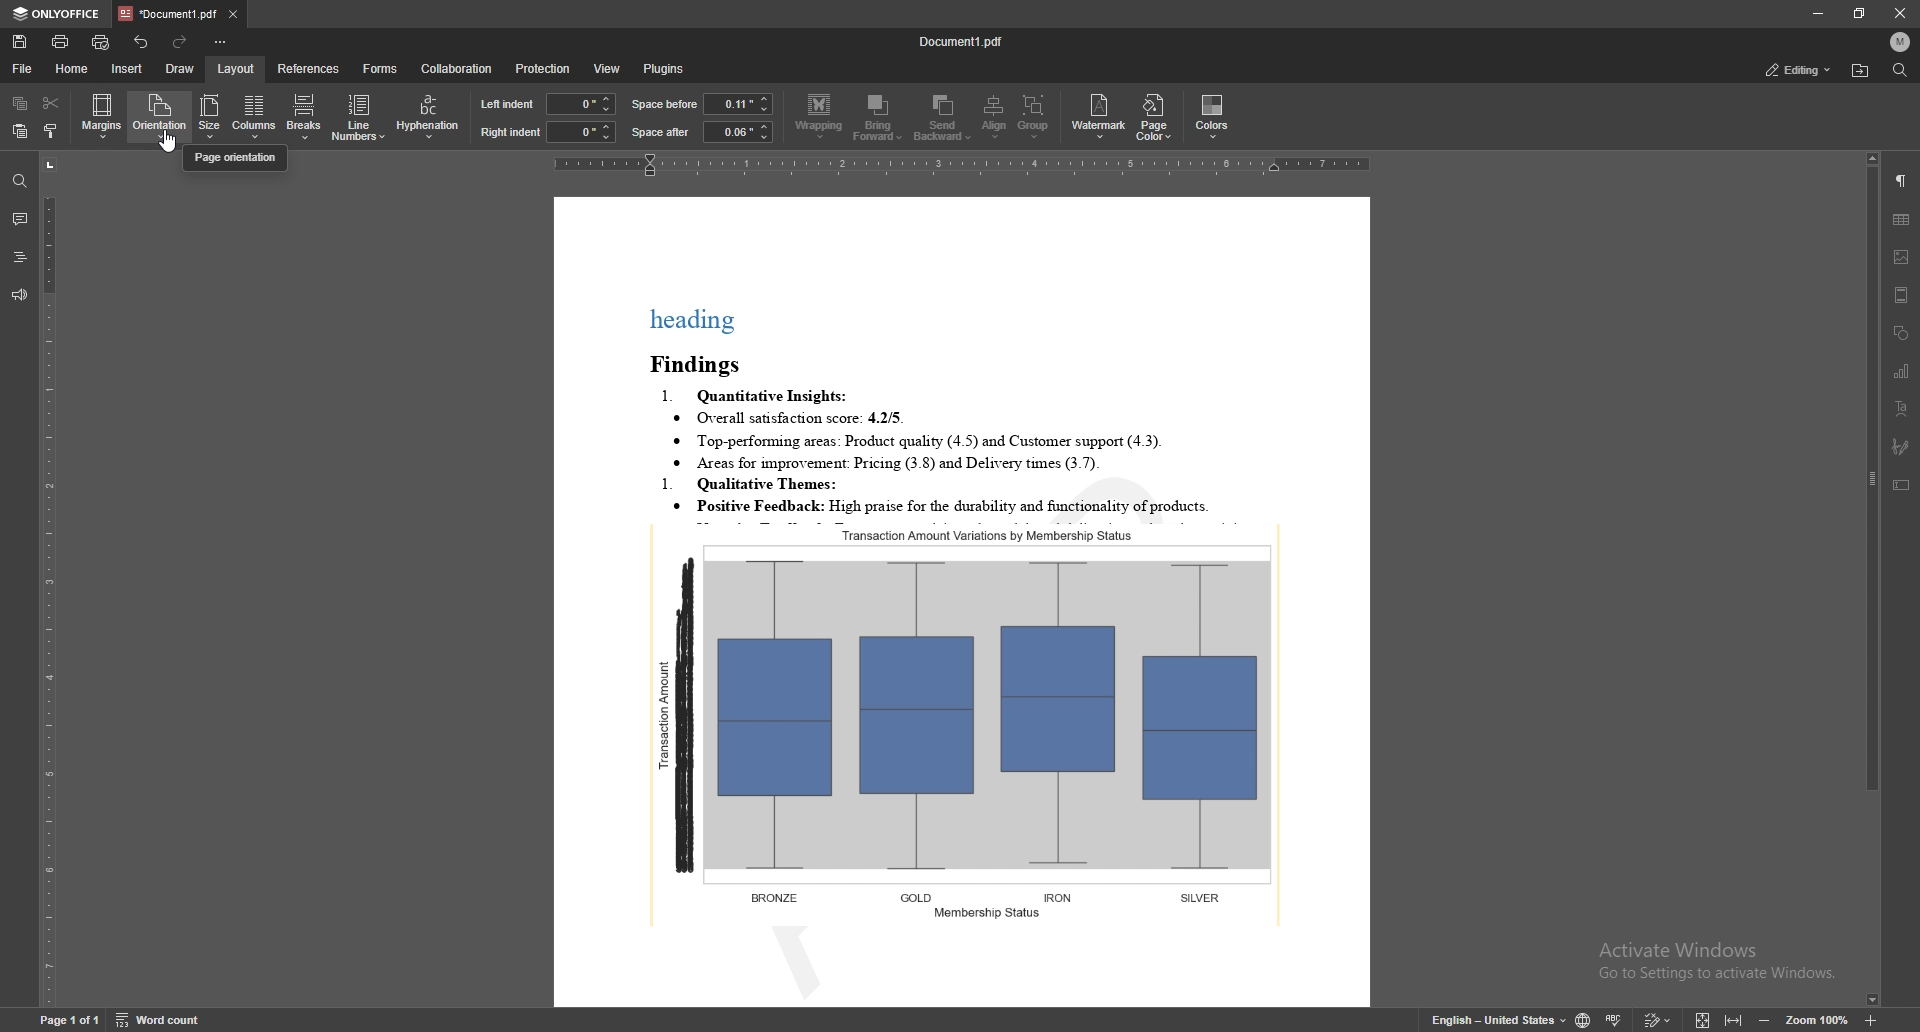 The image size is (1920, 1032). What do you see at coordinates (1871, 1020) in the screenshot?
I see `zoom in` at bounding box center [1871, 1020].